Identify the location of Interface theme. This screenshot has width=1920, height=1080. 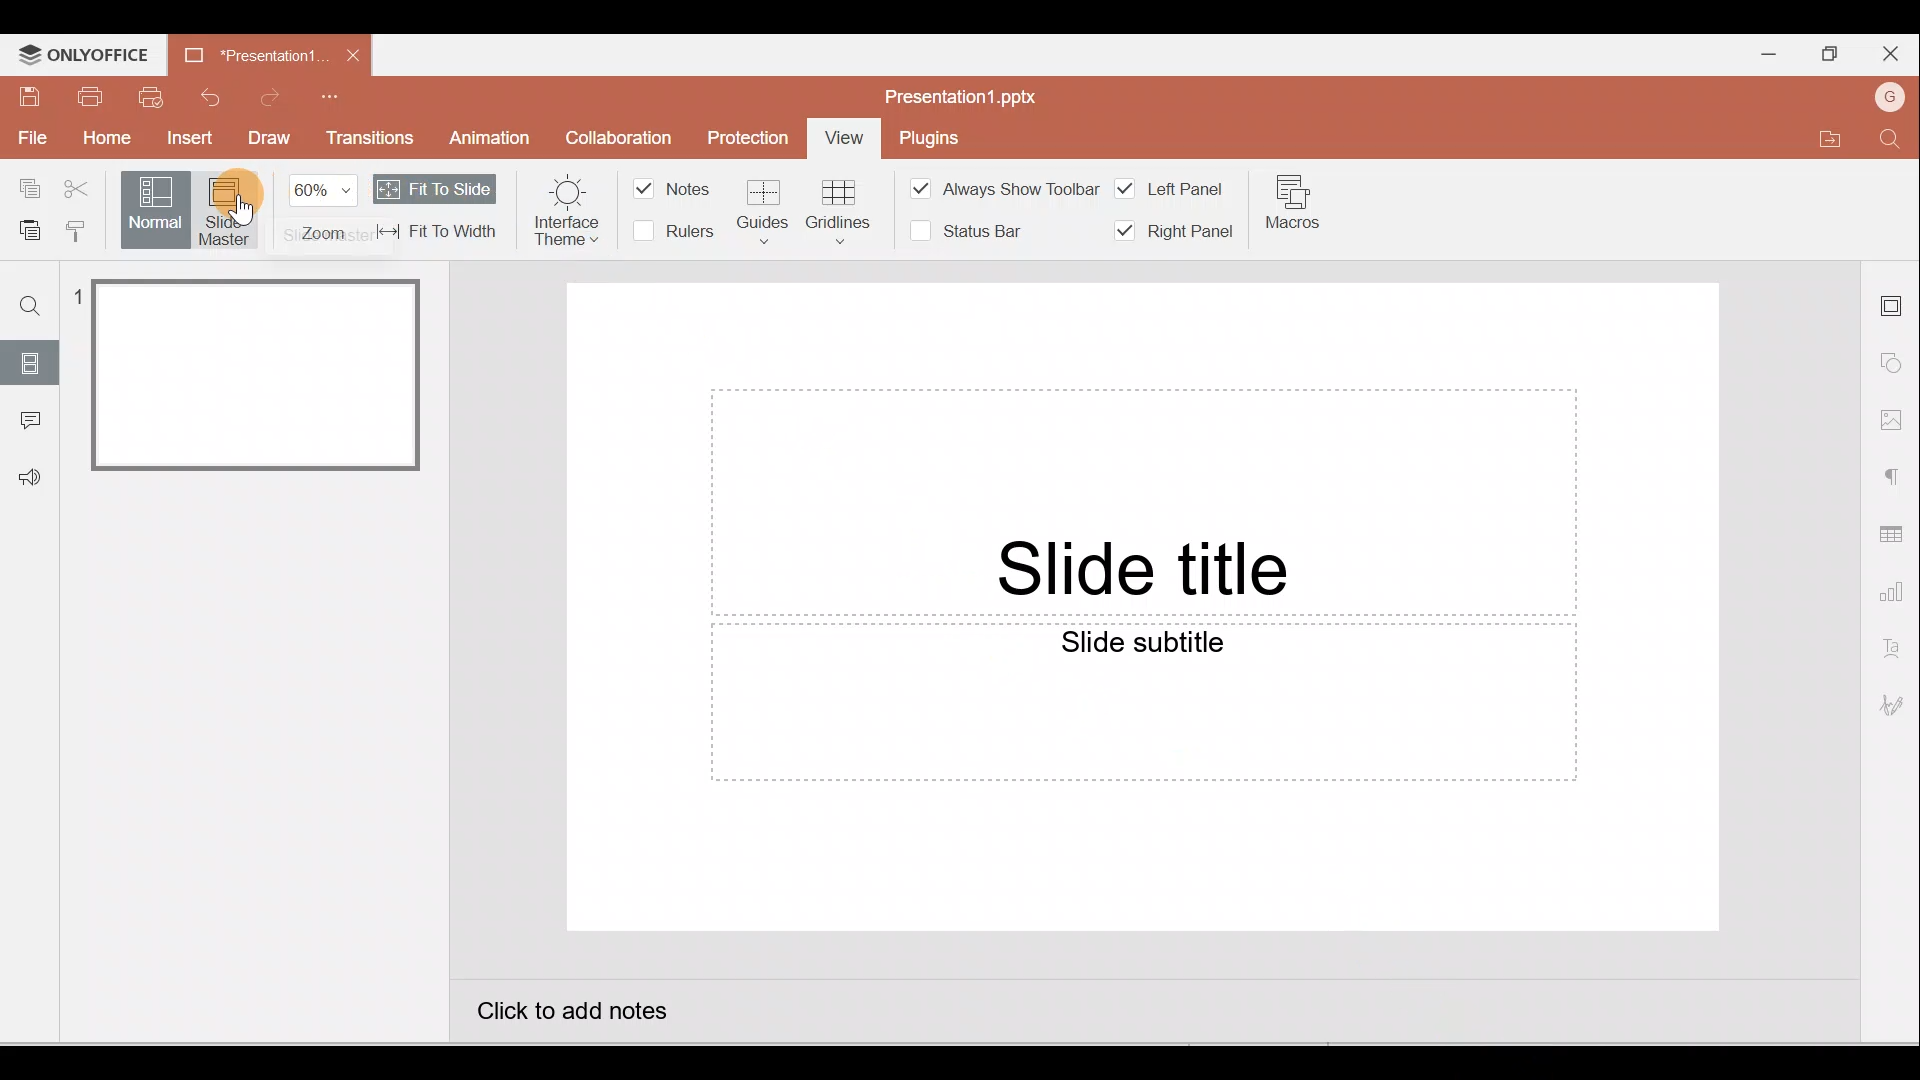
(565, 206).